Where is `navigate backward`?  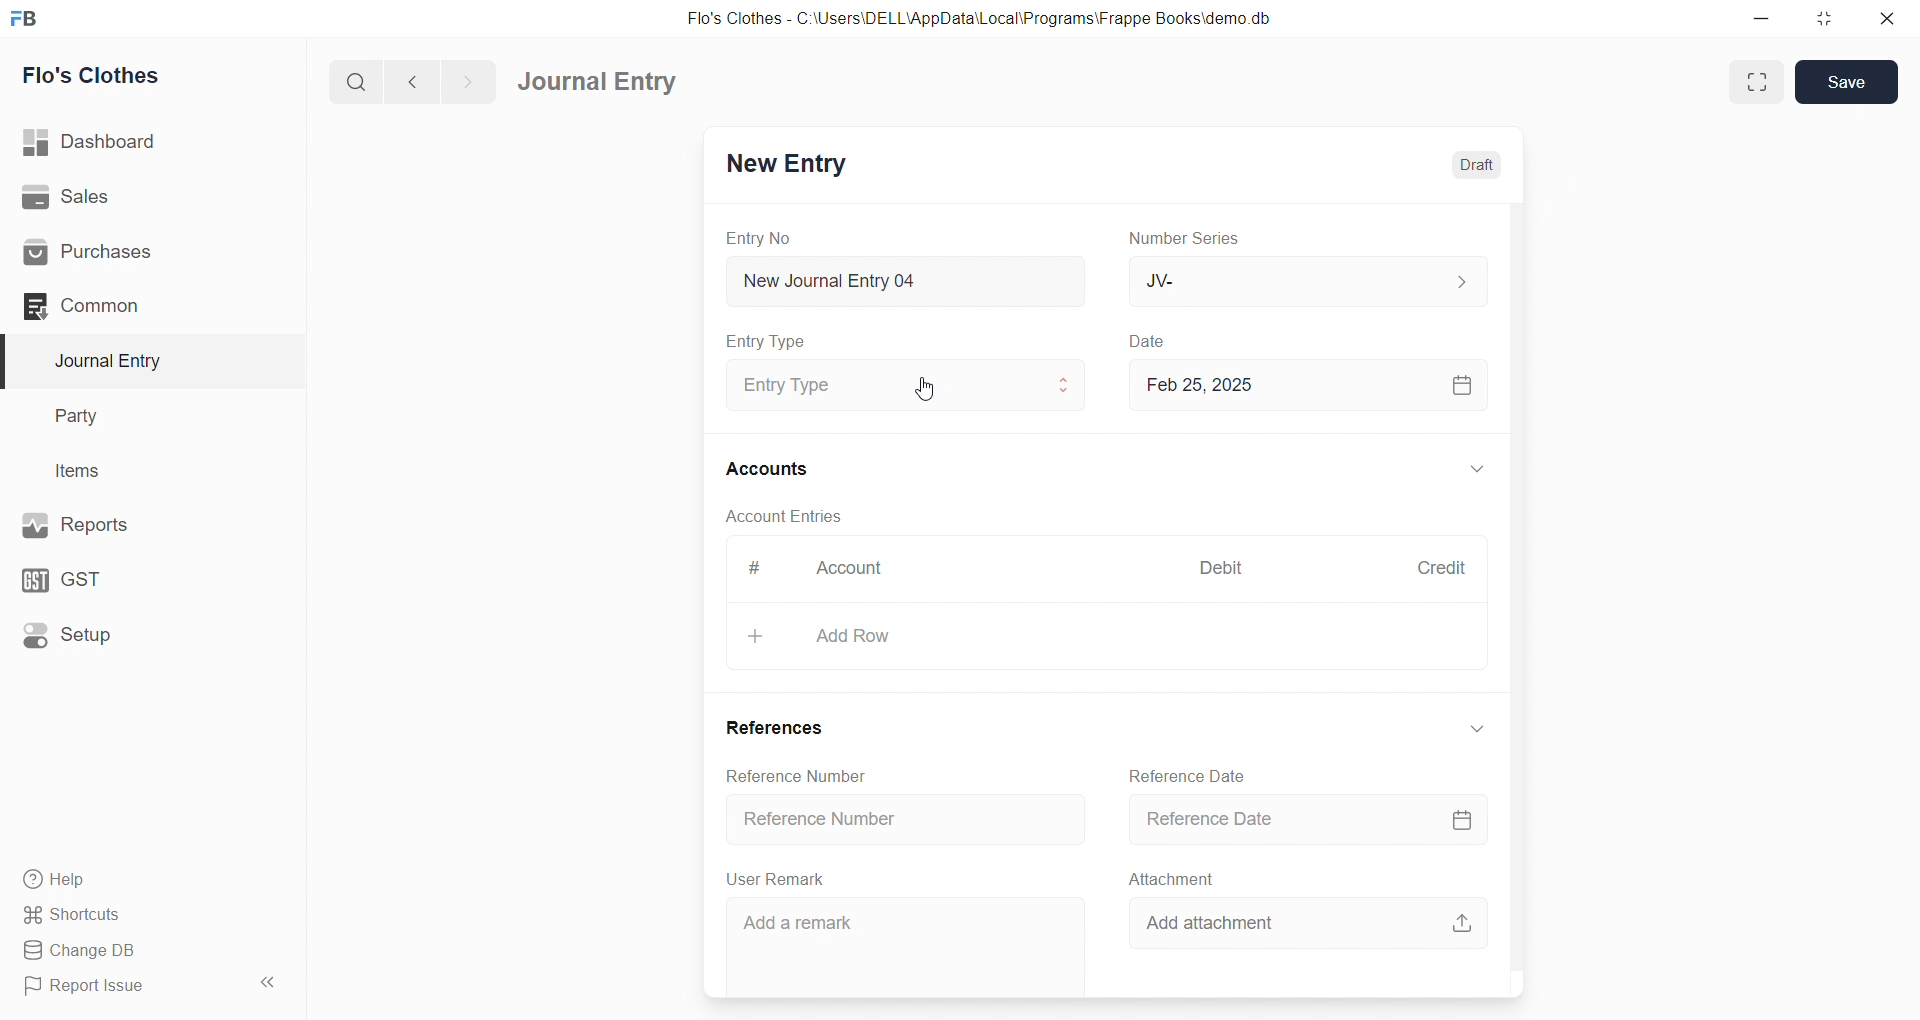 navigate backward is located at coordinates (421, 79).